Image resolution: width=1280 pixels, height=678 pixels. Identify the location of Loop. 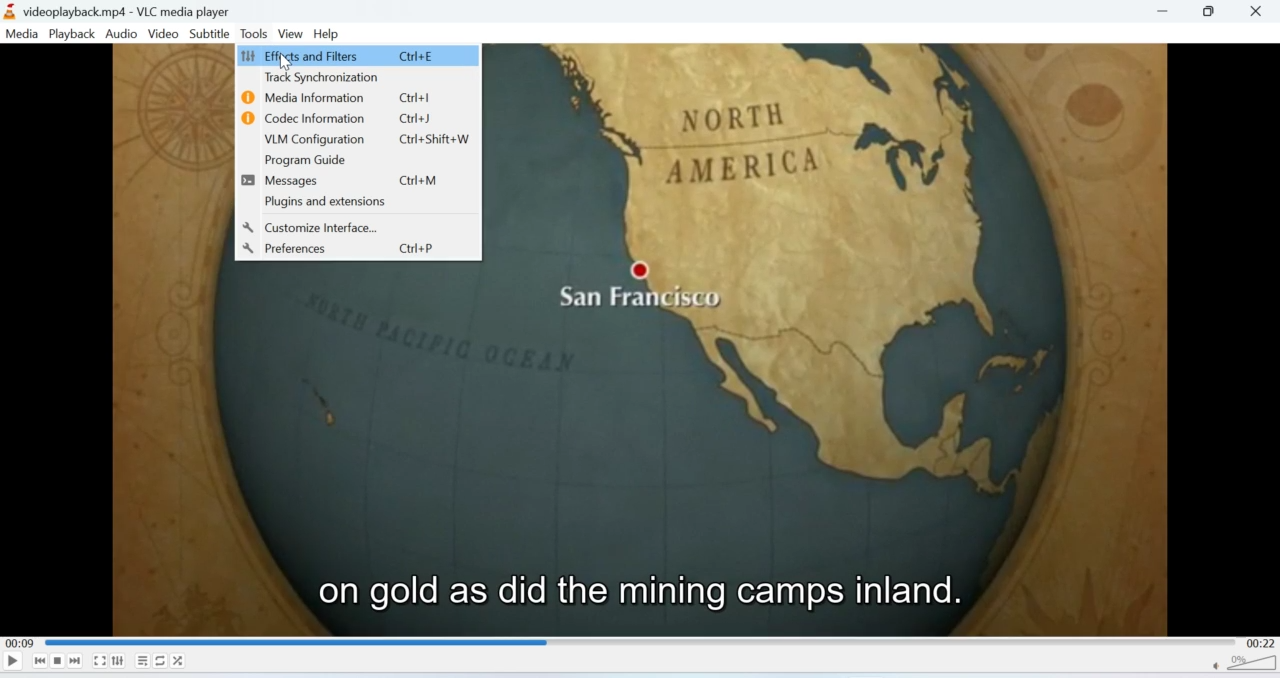
(160, 660).